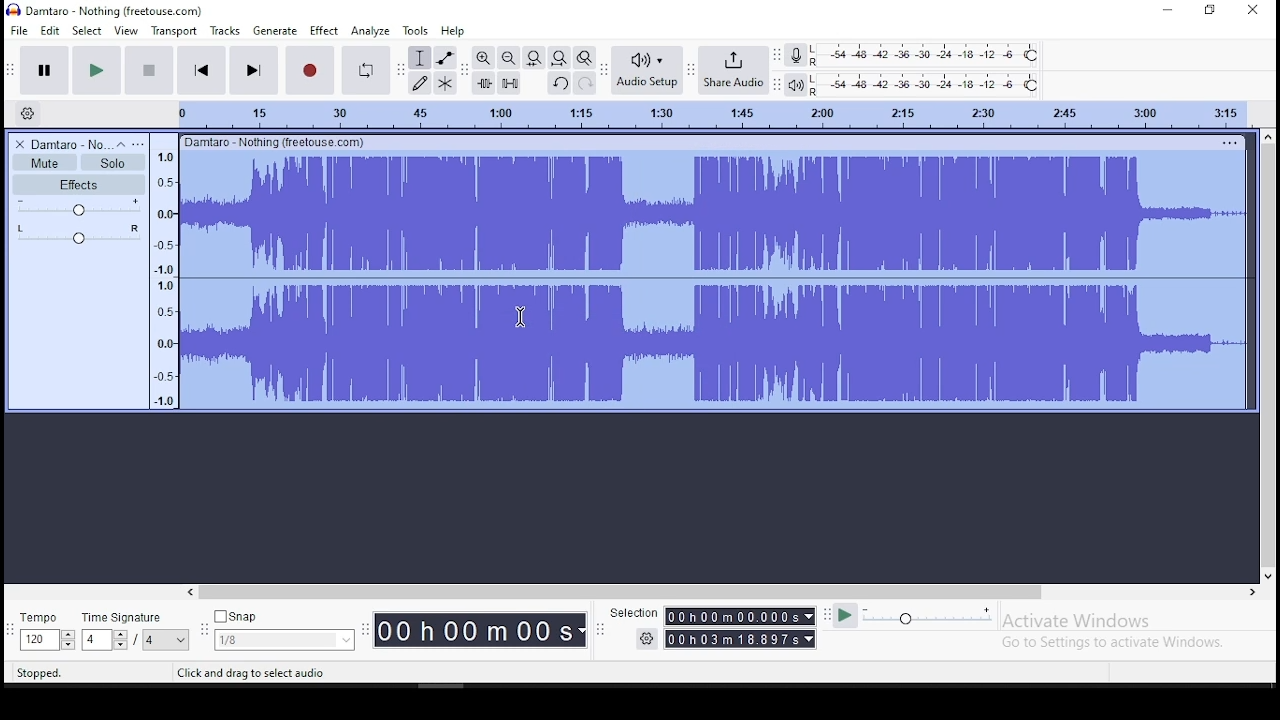 This screenshot has width=1280, height=720. Describe the element at coordinates (70, 145) in the screenshot. I see `audio track name` at that location.